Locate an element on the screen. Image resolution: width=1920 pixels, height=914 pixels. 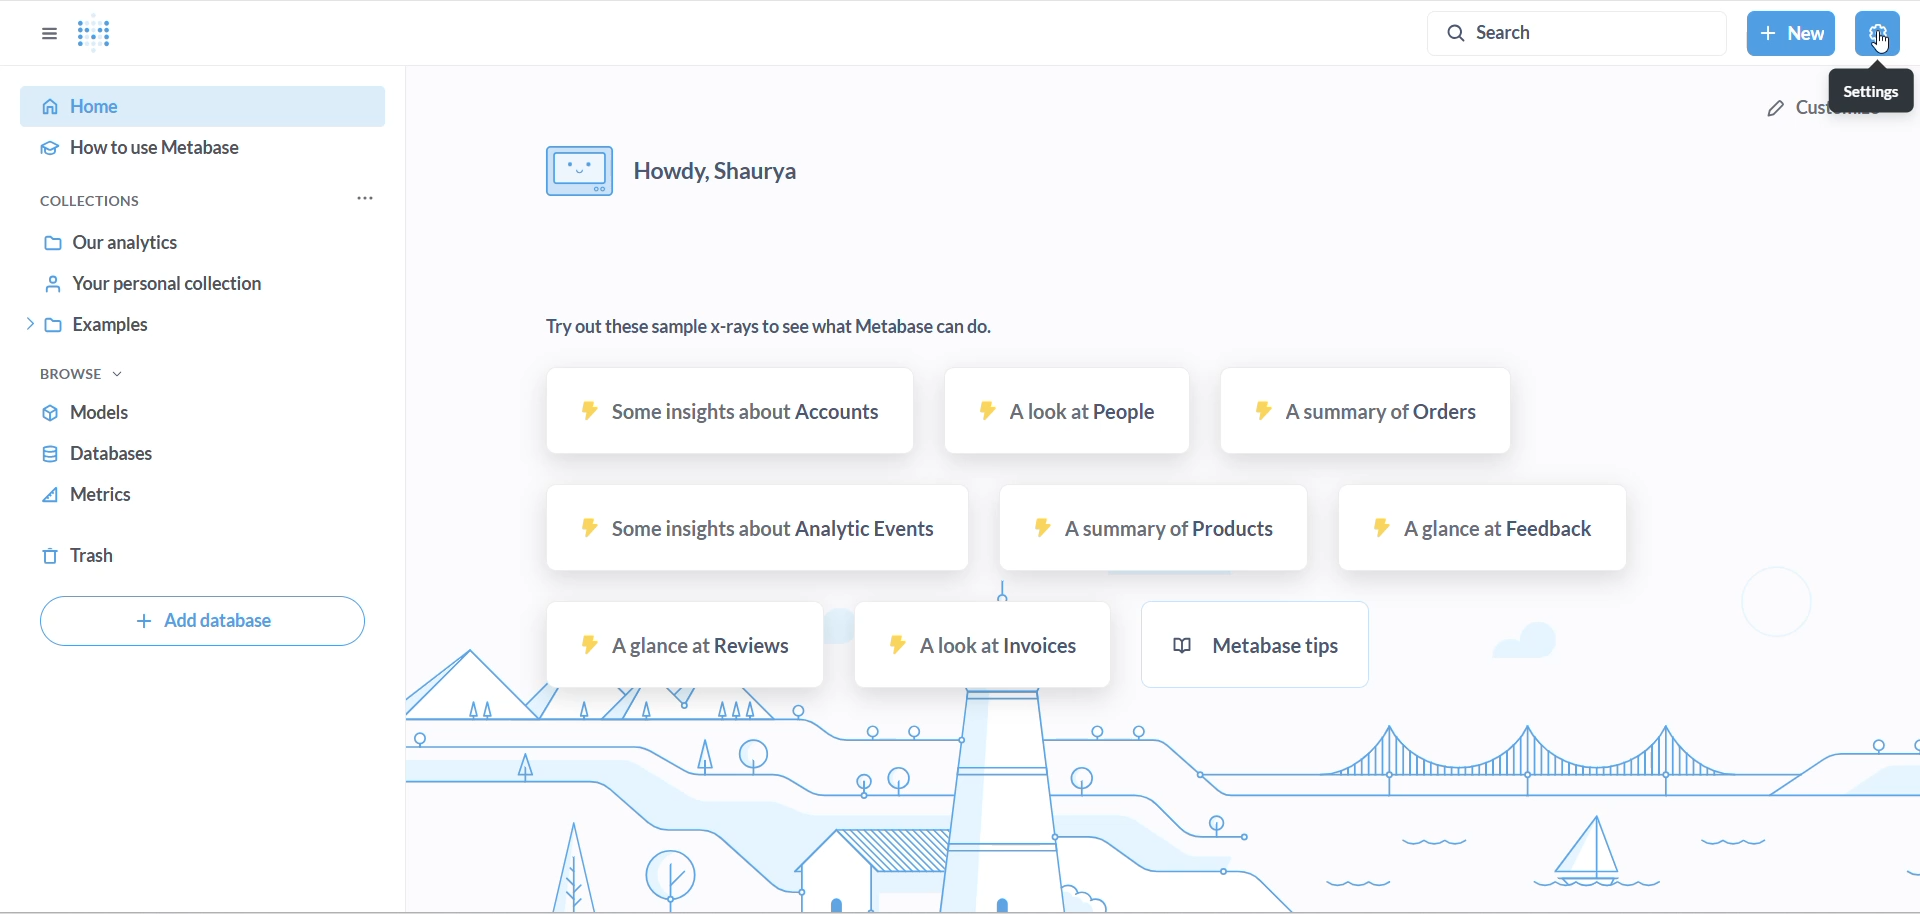
A glance at feedback sample is located at coordinates (1480, 529).